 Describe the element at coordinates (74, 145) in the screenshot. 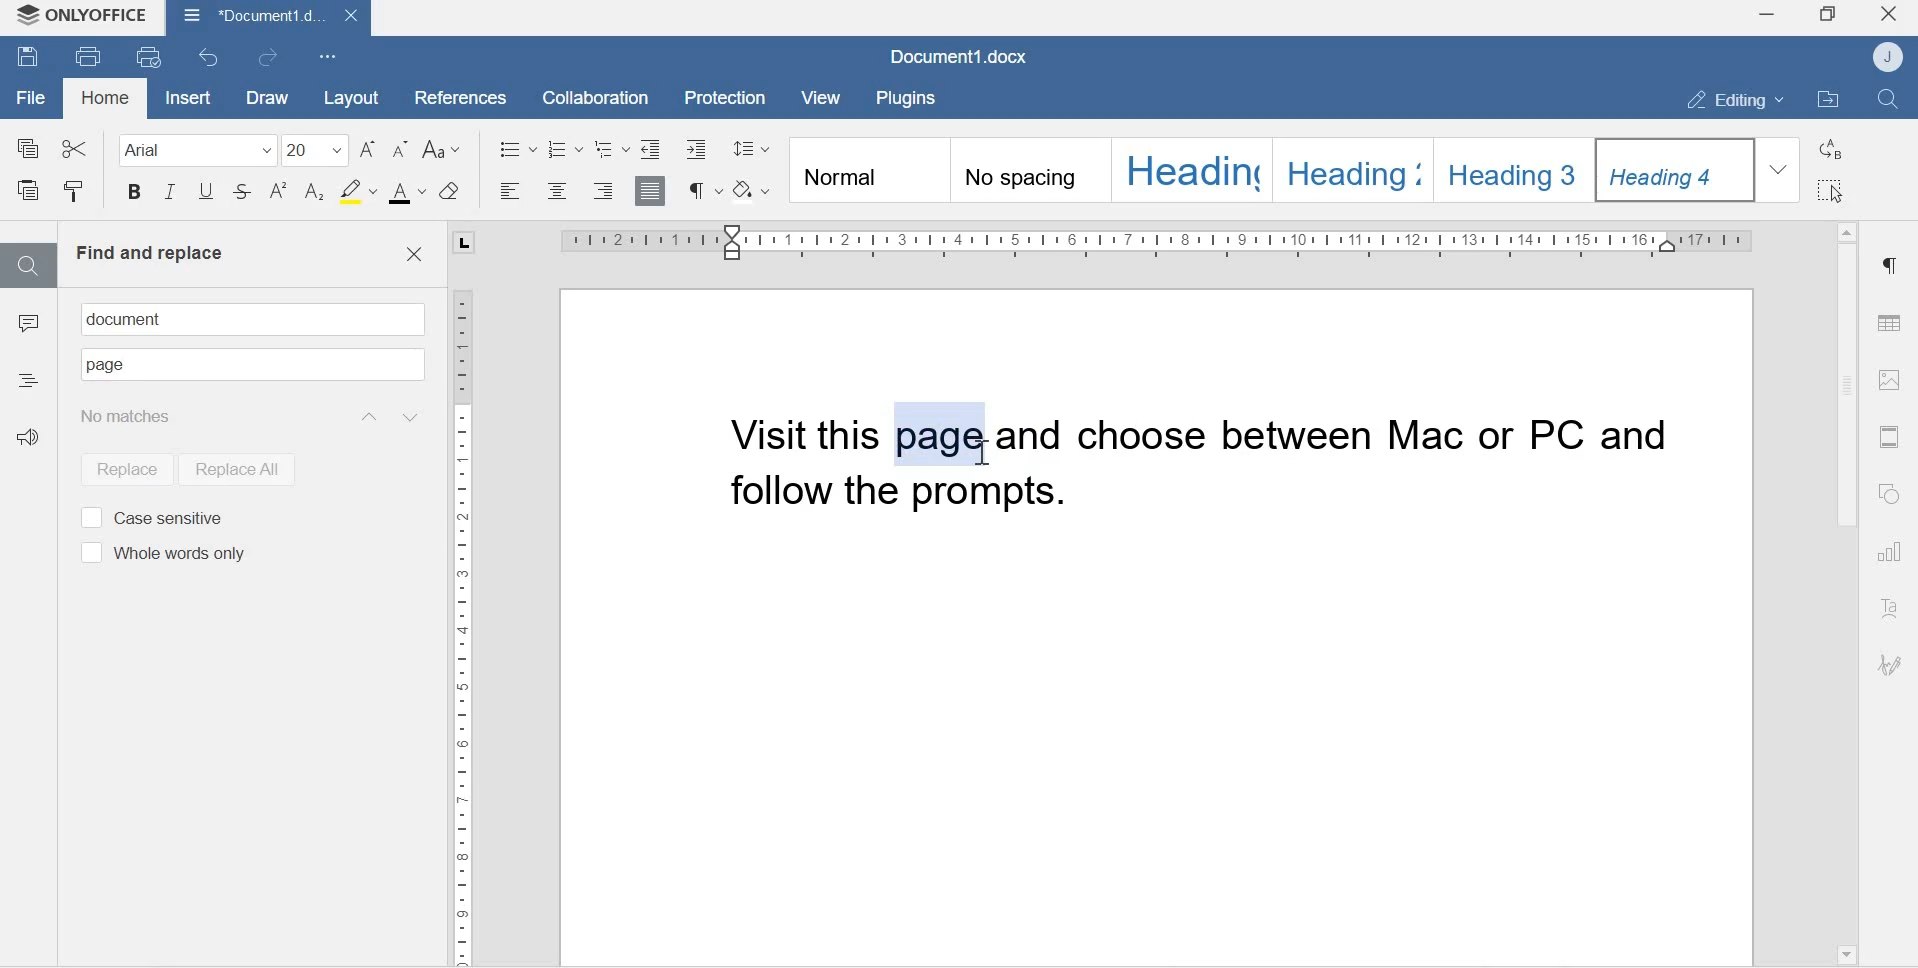

I see `Cut` at that location.